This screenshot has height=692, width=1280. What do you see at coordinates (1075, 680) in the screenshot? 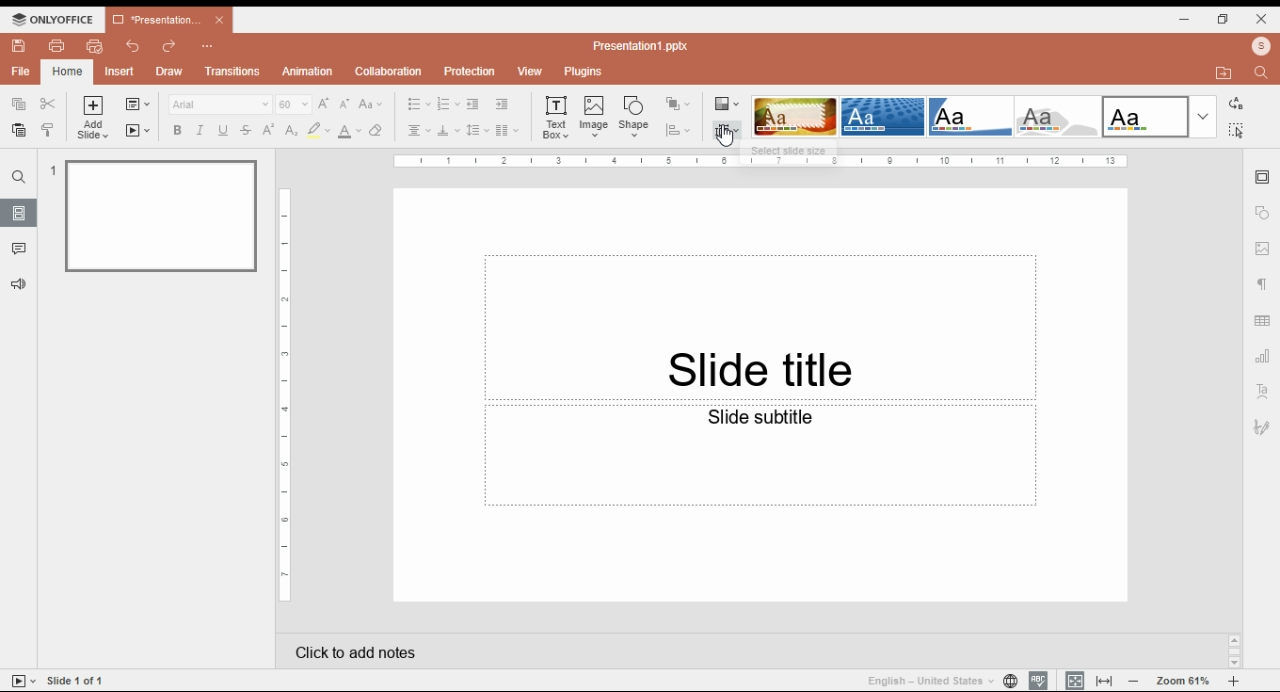
I see `fit to slide` at bounding box center [1075, 680].